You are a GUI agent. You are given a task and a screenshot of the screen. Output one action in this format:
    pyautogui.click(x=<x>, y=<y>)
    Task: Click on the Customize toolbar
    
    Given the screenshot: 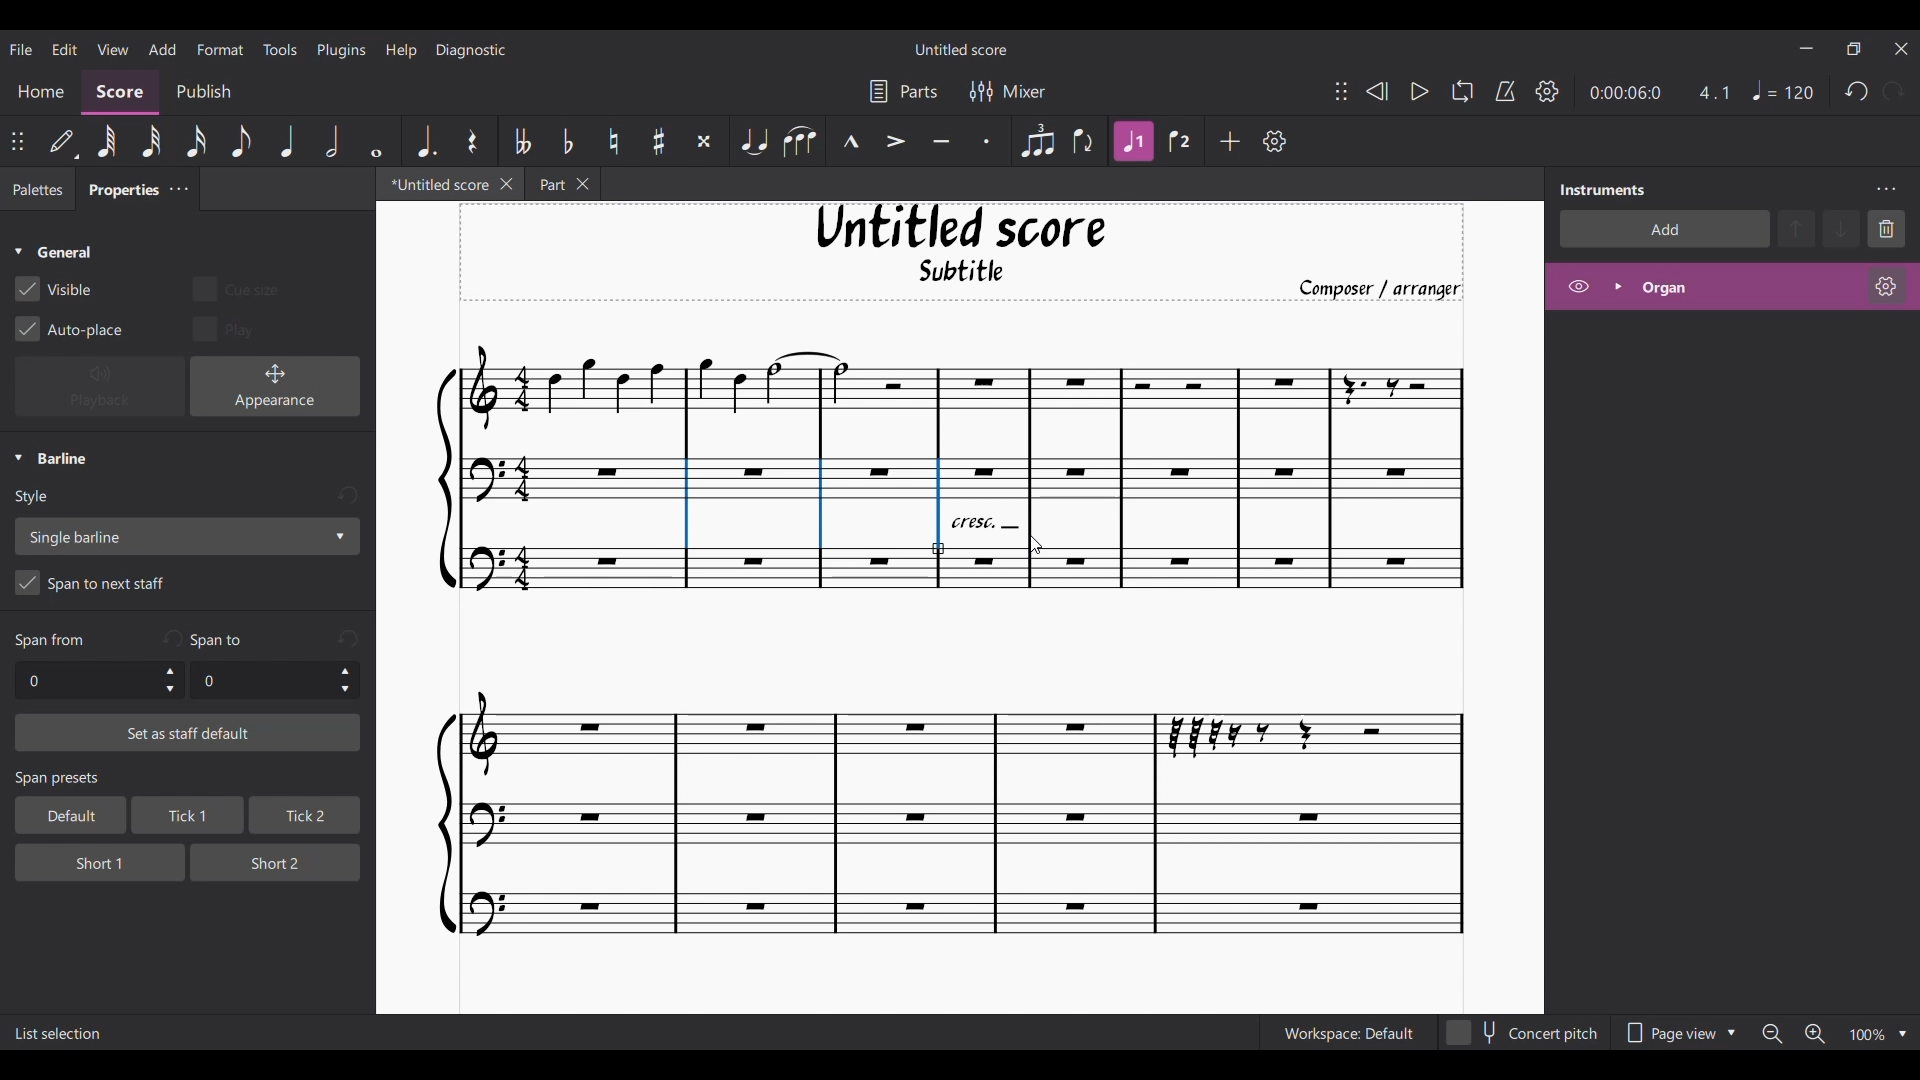 What is the action you would take?
    pyautogui.click(x=1275, y=141)
    